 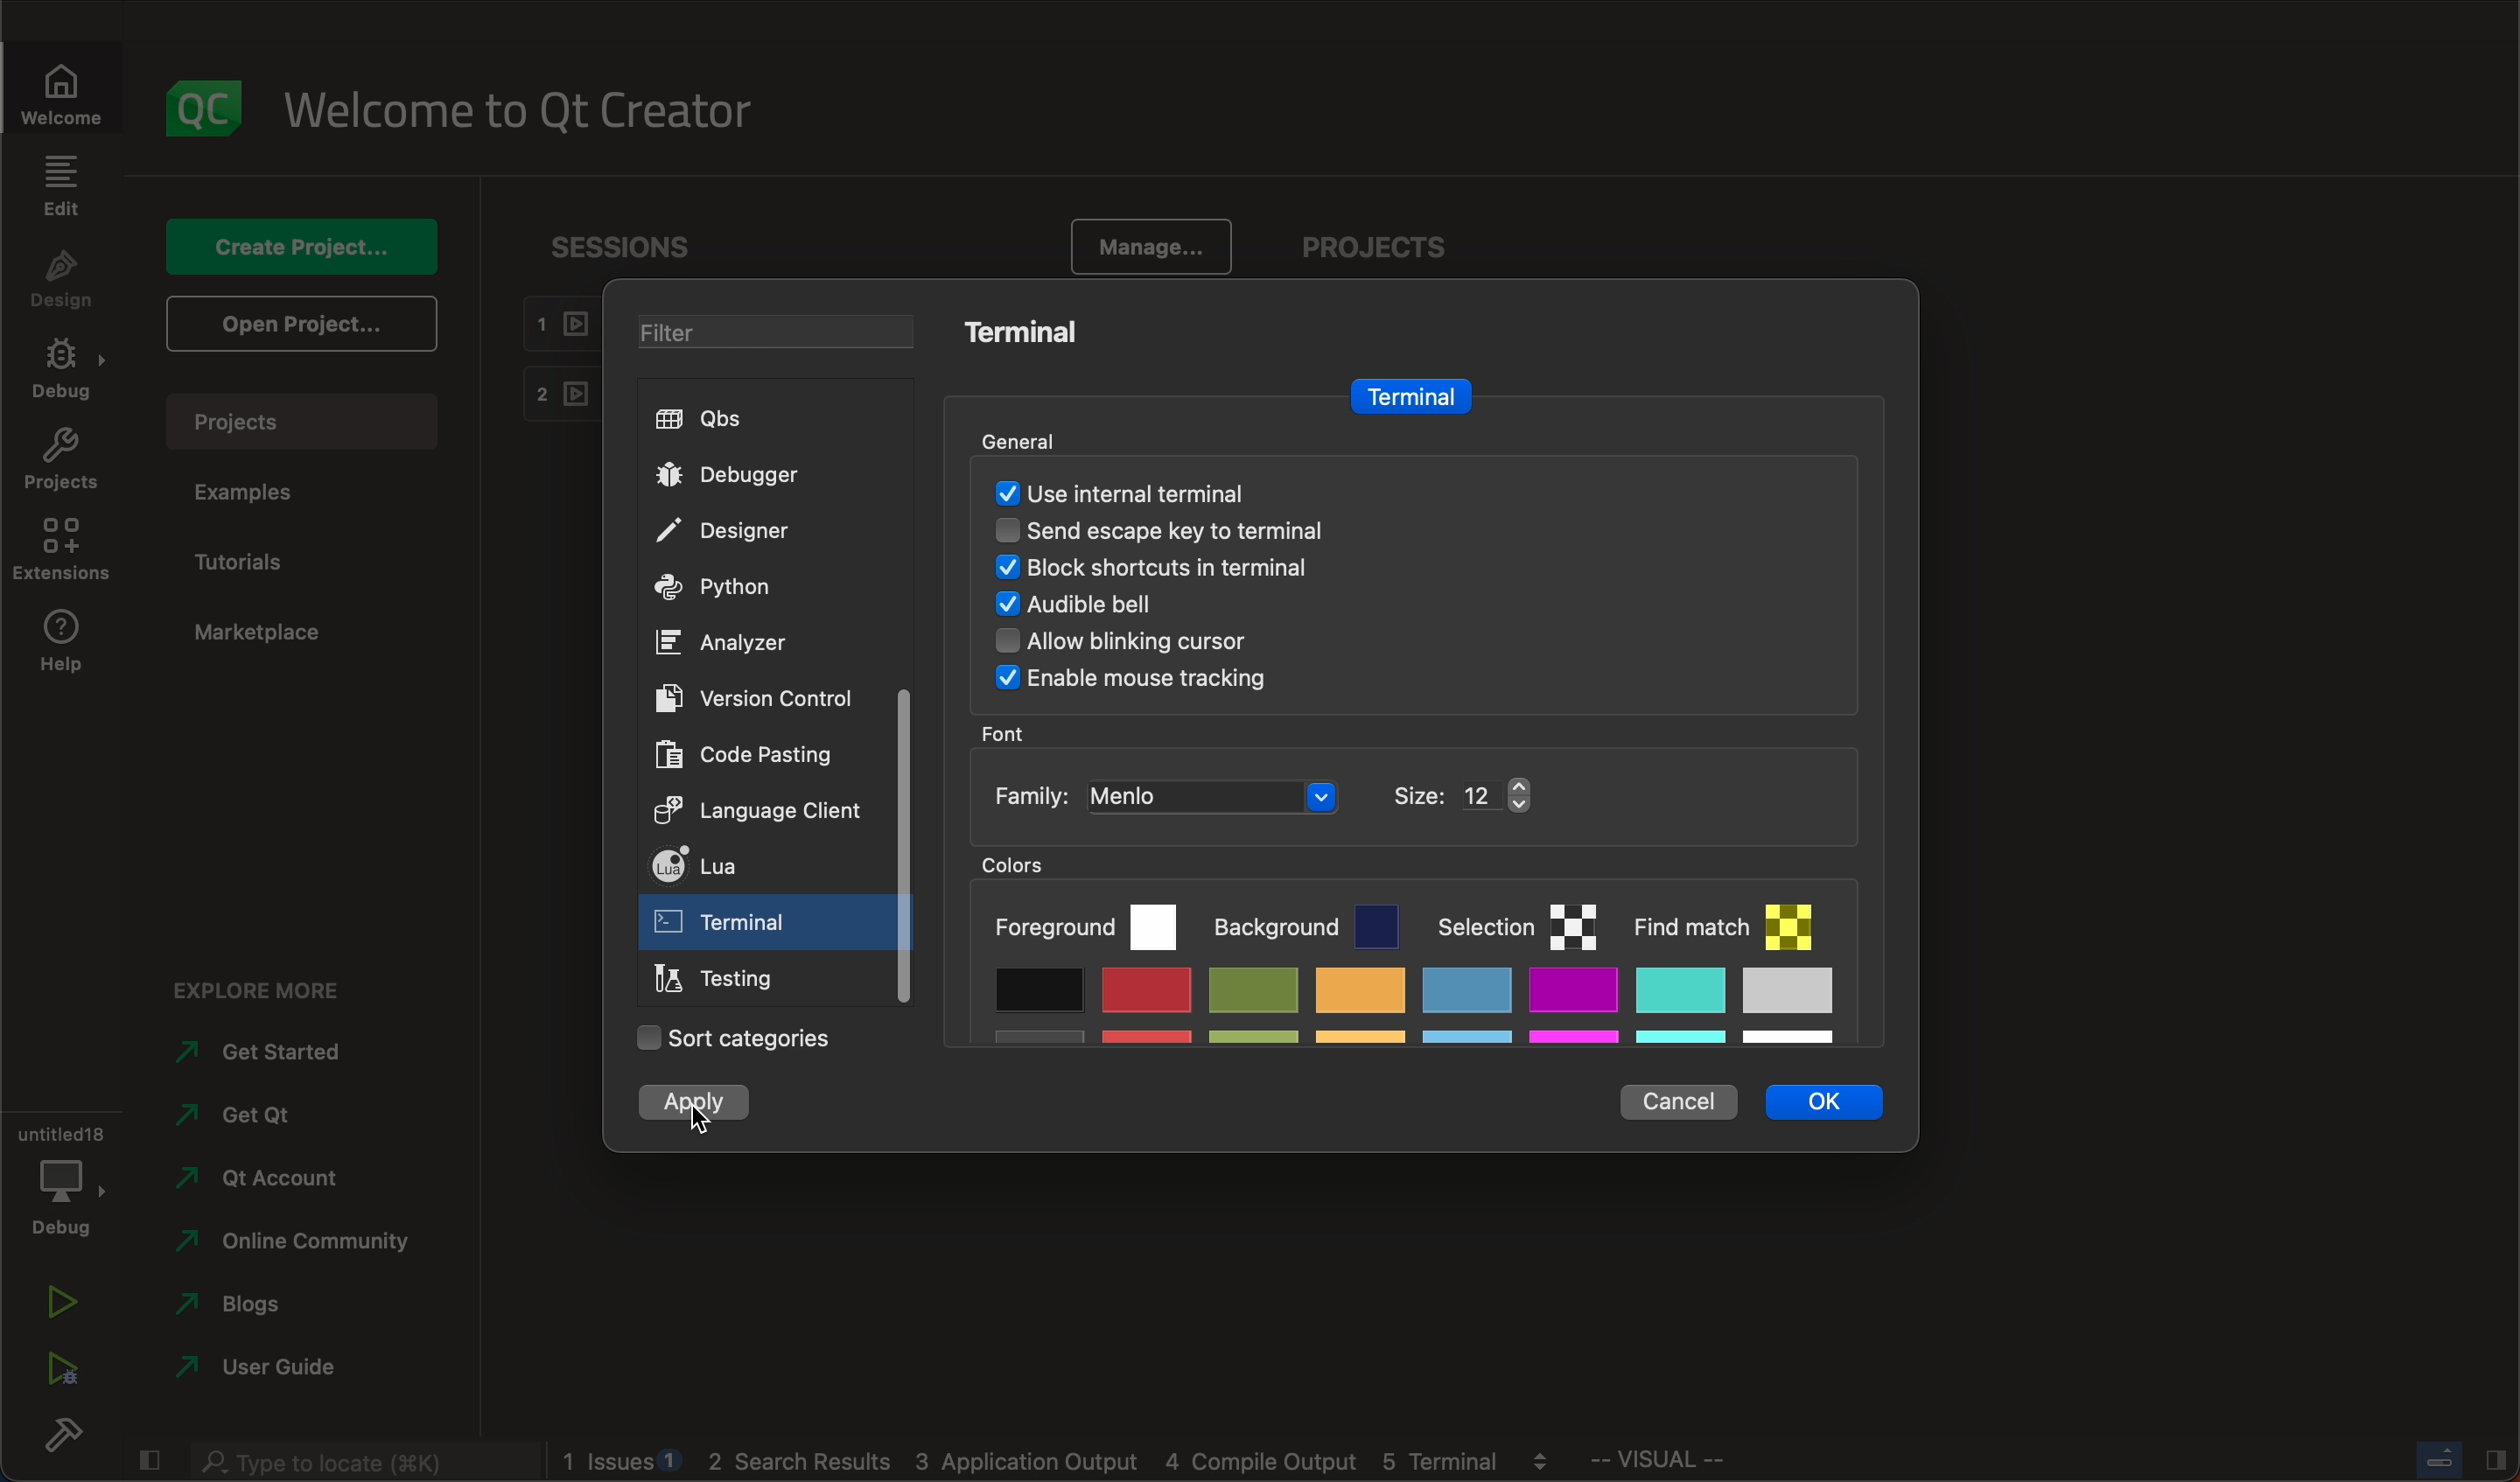 What do you see at coordinates (757, 865) in the screenshot?
I see `lua` at bounding box center [757, 865].